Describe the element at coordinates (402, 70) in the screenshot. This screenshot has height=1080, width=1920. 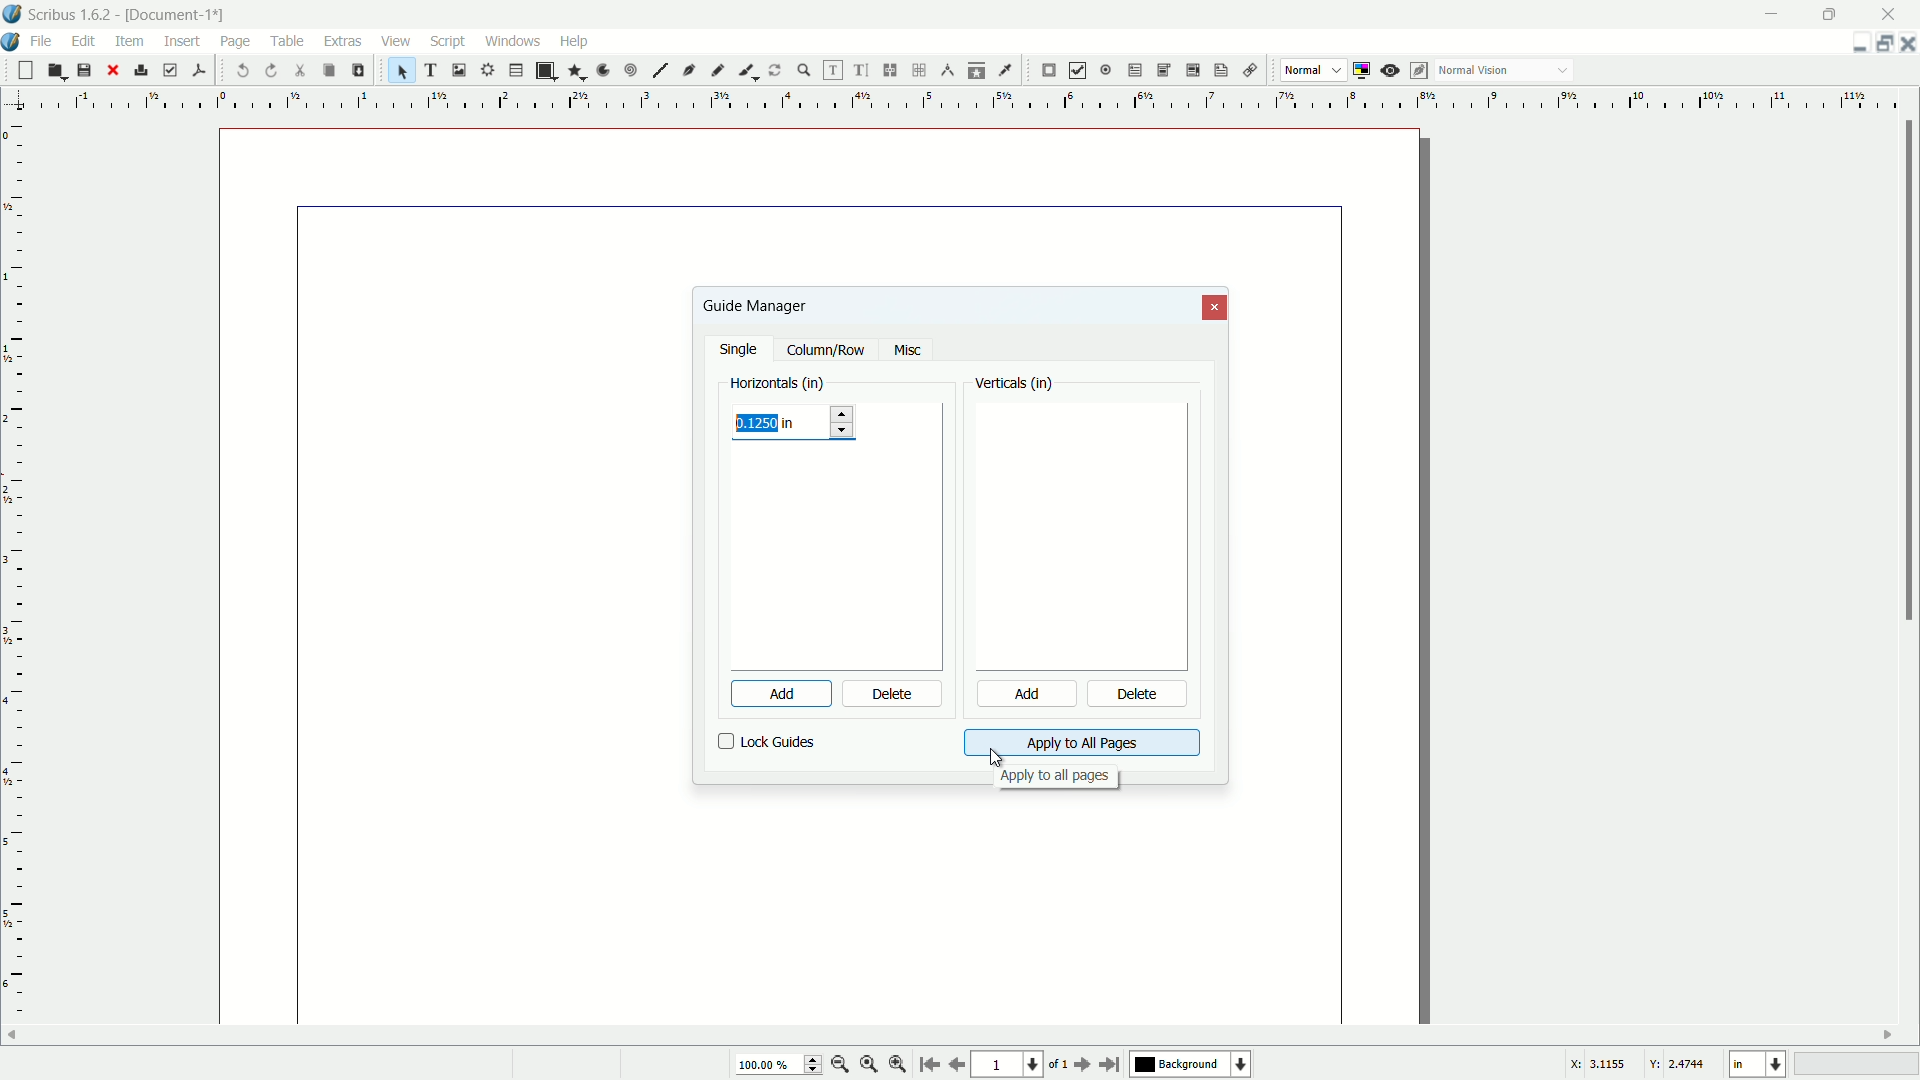
I see `select item` at that location.